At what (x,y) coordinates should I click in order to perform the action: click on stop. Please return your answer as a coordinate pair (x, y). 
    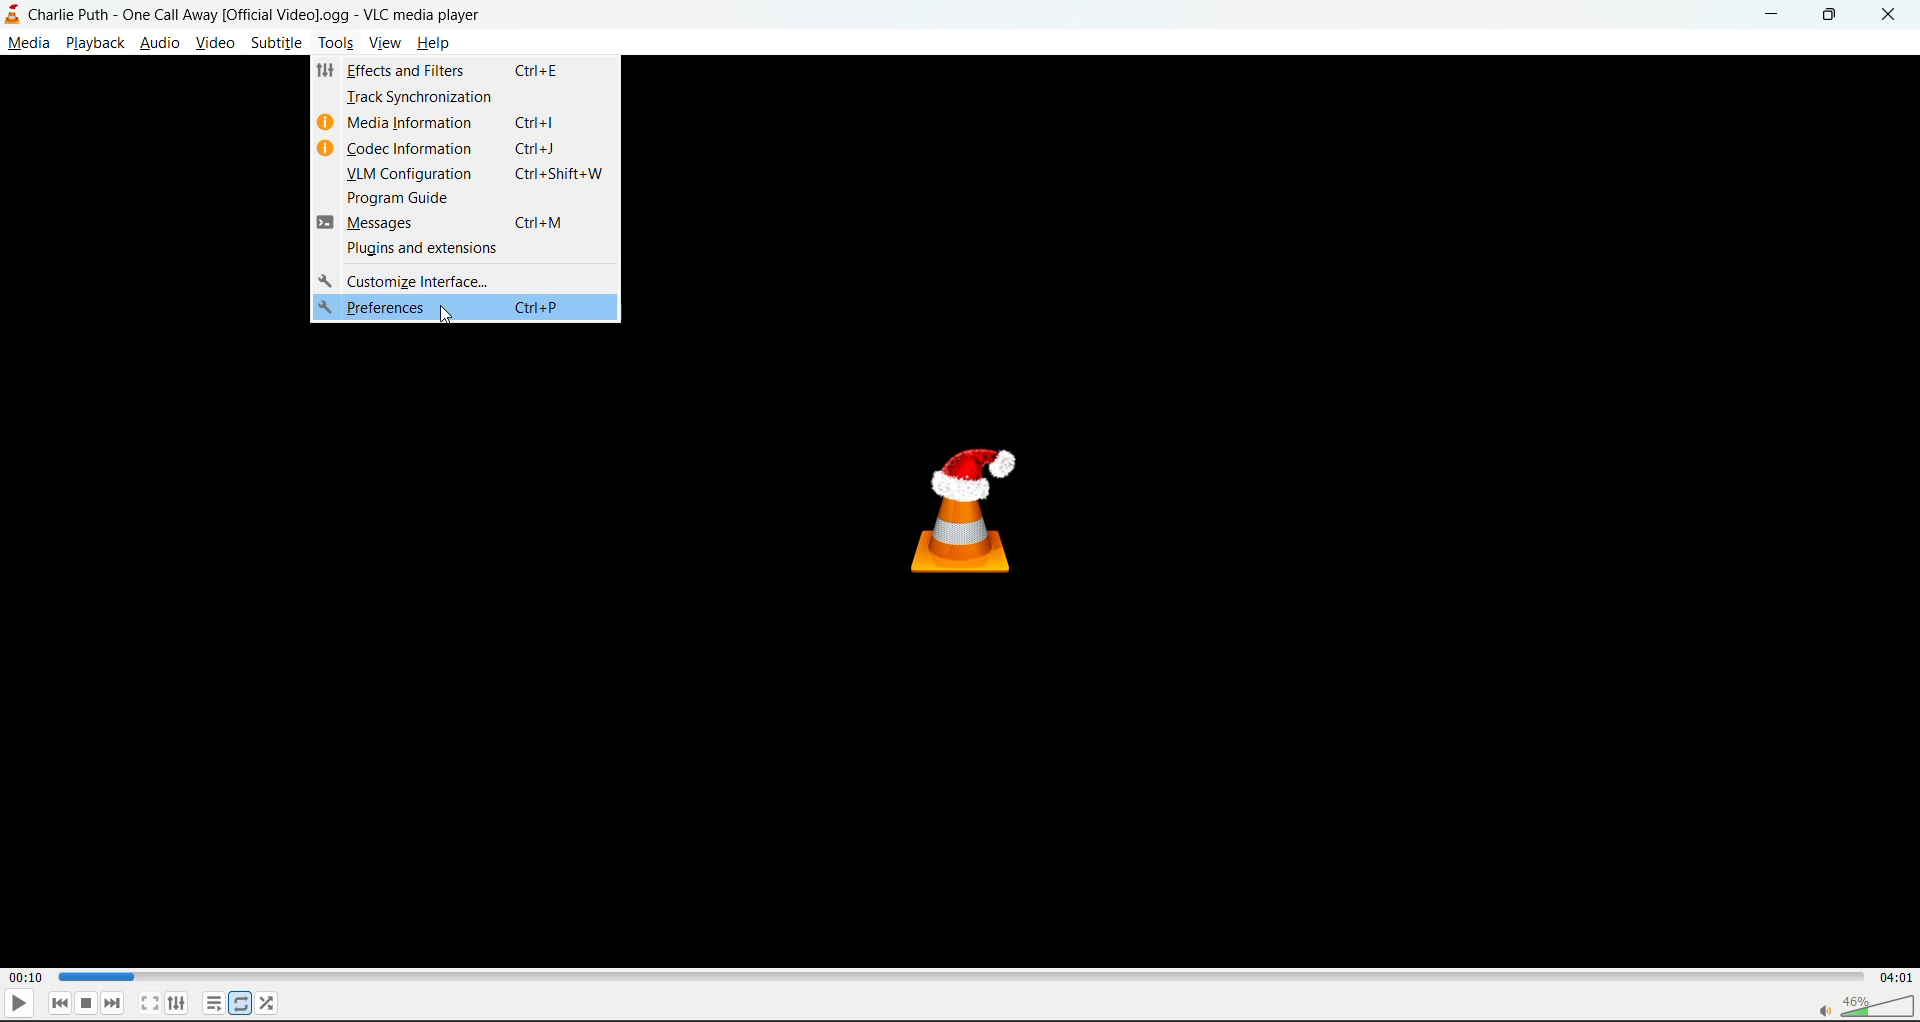
    Looking at the image, I should click on (89, 1004).